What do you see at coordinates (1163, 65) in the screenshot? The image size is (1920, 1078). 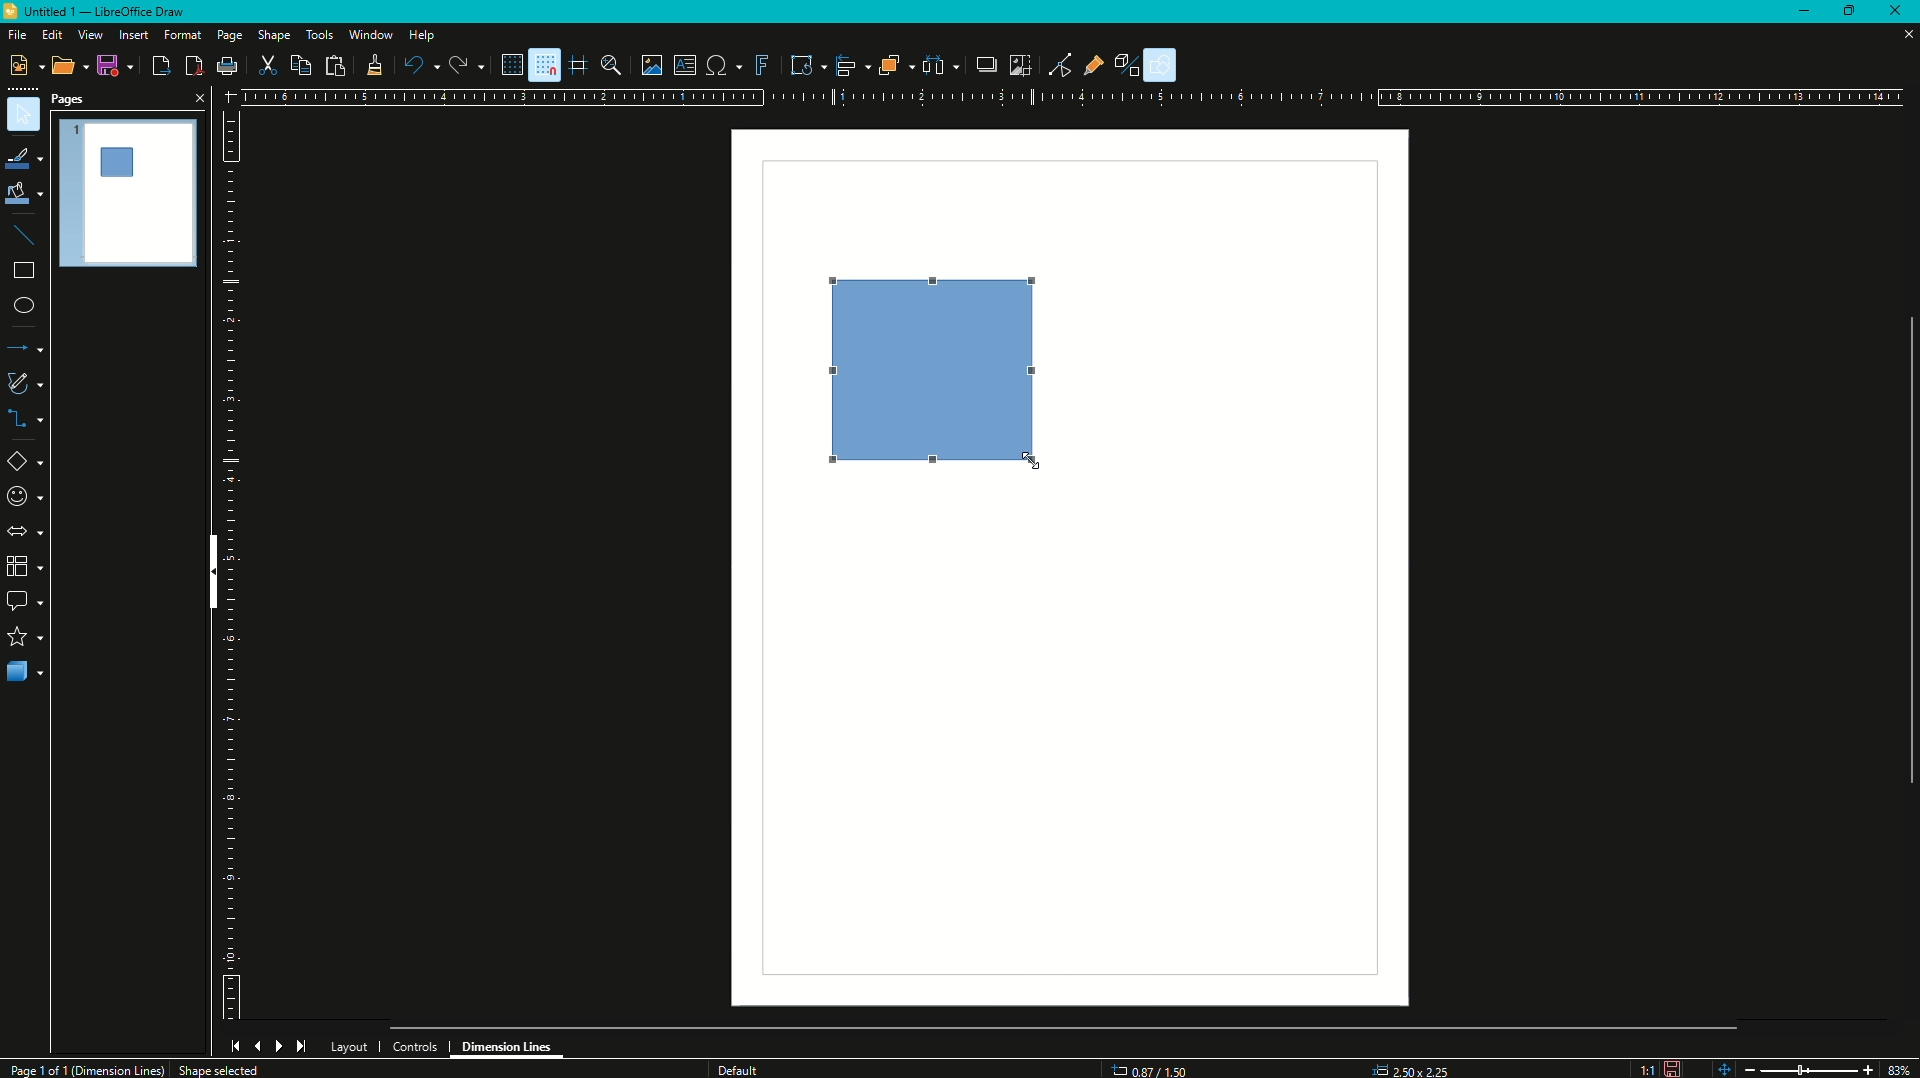 I see `Show Draw Functions` at bounding box center [1163, 65].